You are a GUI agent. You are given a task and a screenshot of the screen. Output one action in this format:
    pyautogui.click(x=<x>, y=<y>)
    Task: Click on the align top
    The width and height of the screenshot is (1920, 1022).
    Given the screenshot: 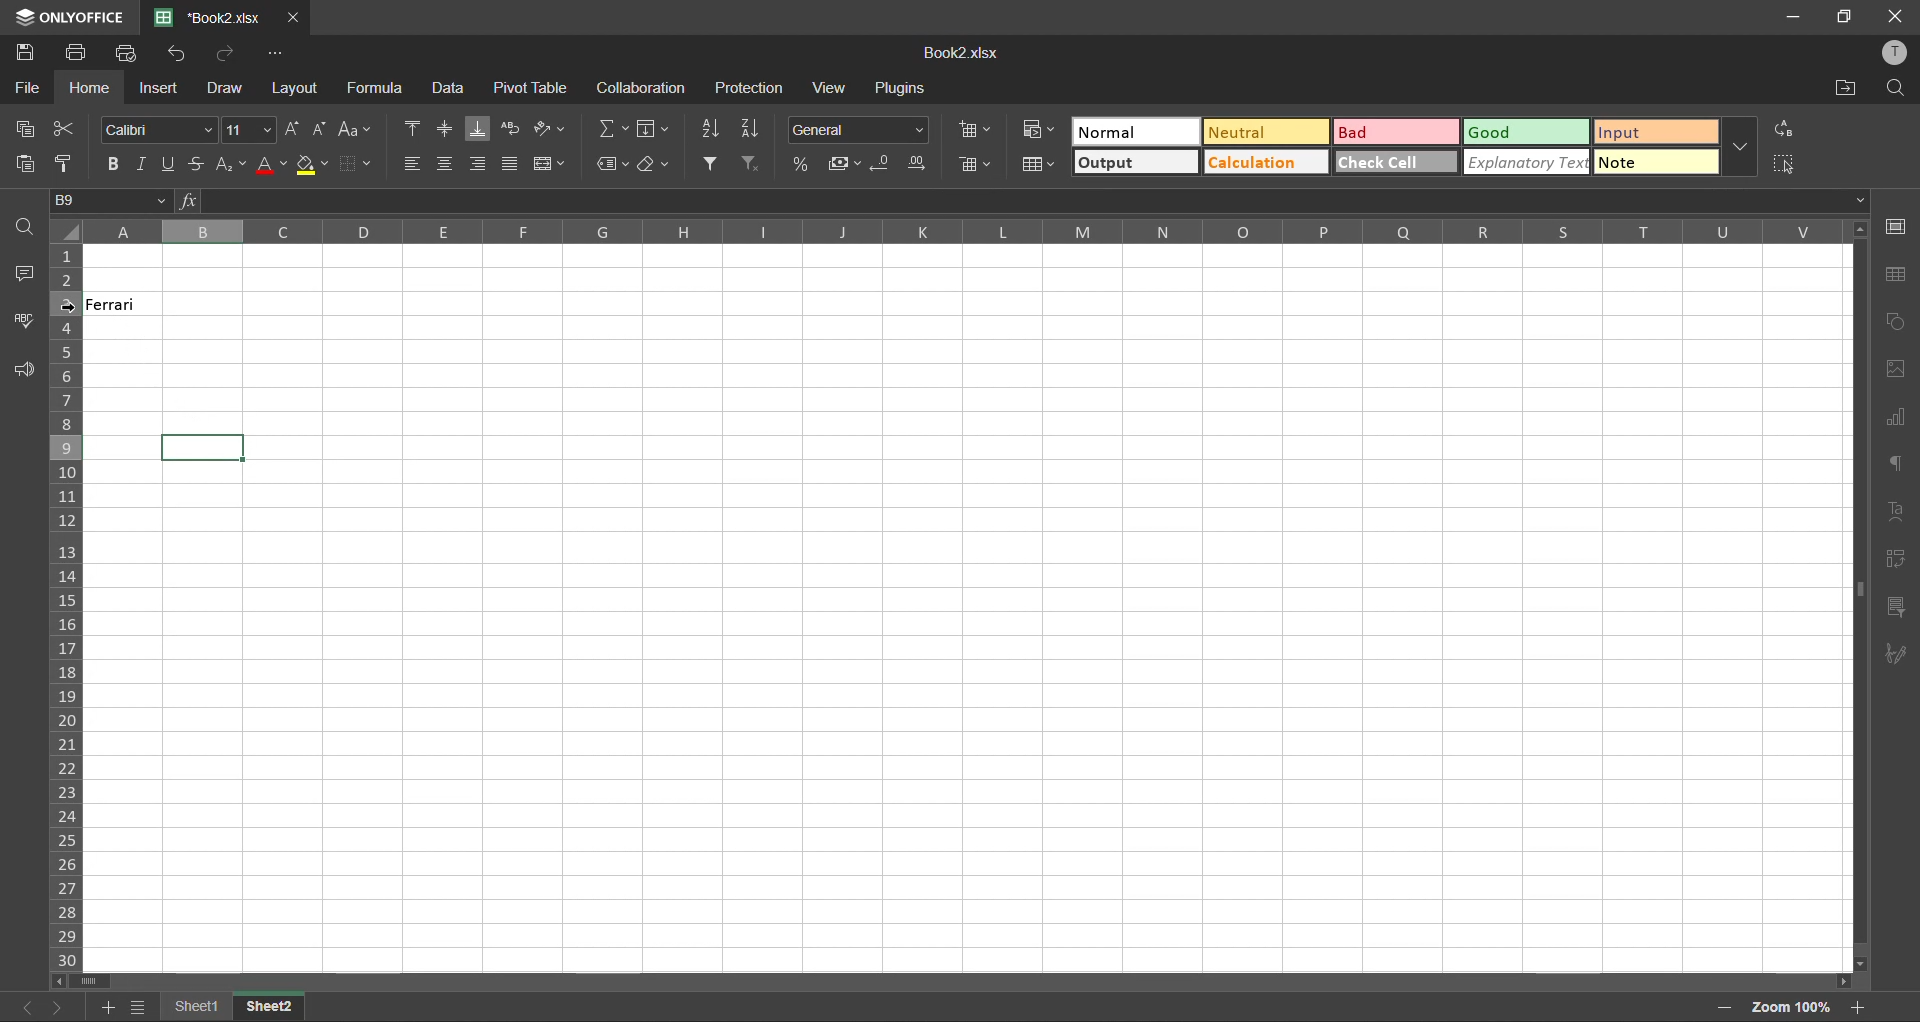 What is the action you would take?
    pyautogui.click(x=412, y=128)
    